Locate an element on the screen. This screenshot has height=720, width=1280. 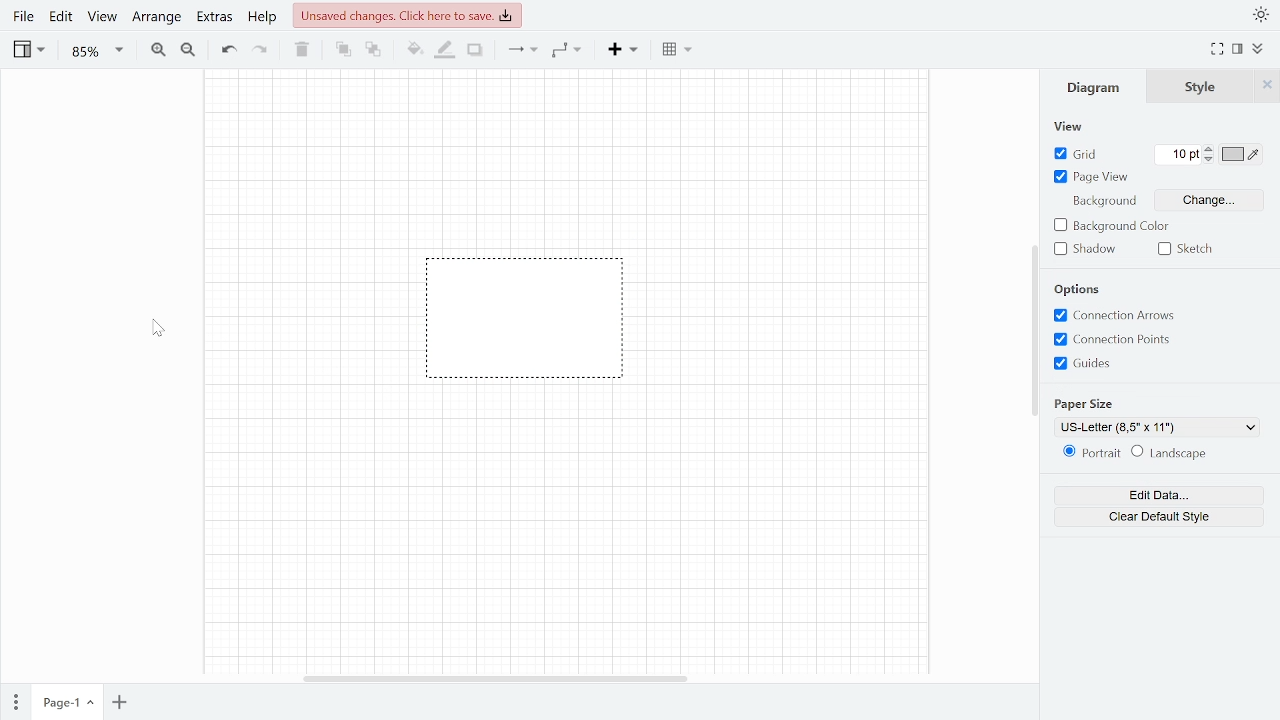
To front is located at coordinates (343, 50).